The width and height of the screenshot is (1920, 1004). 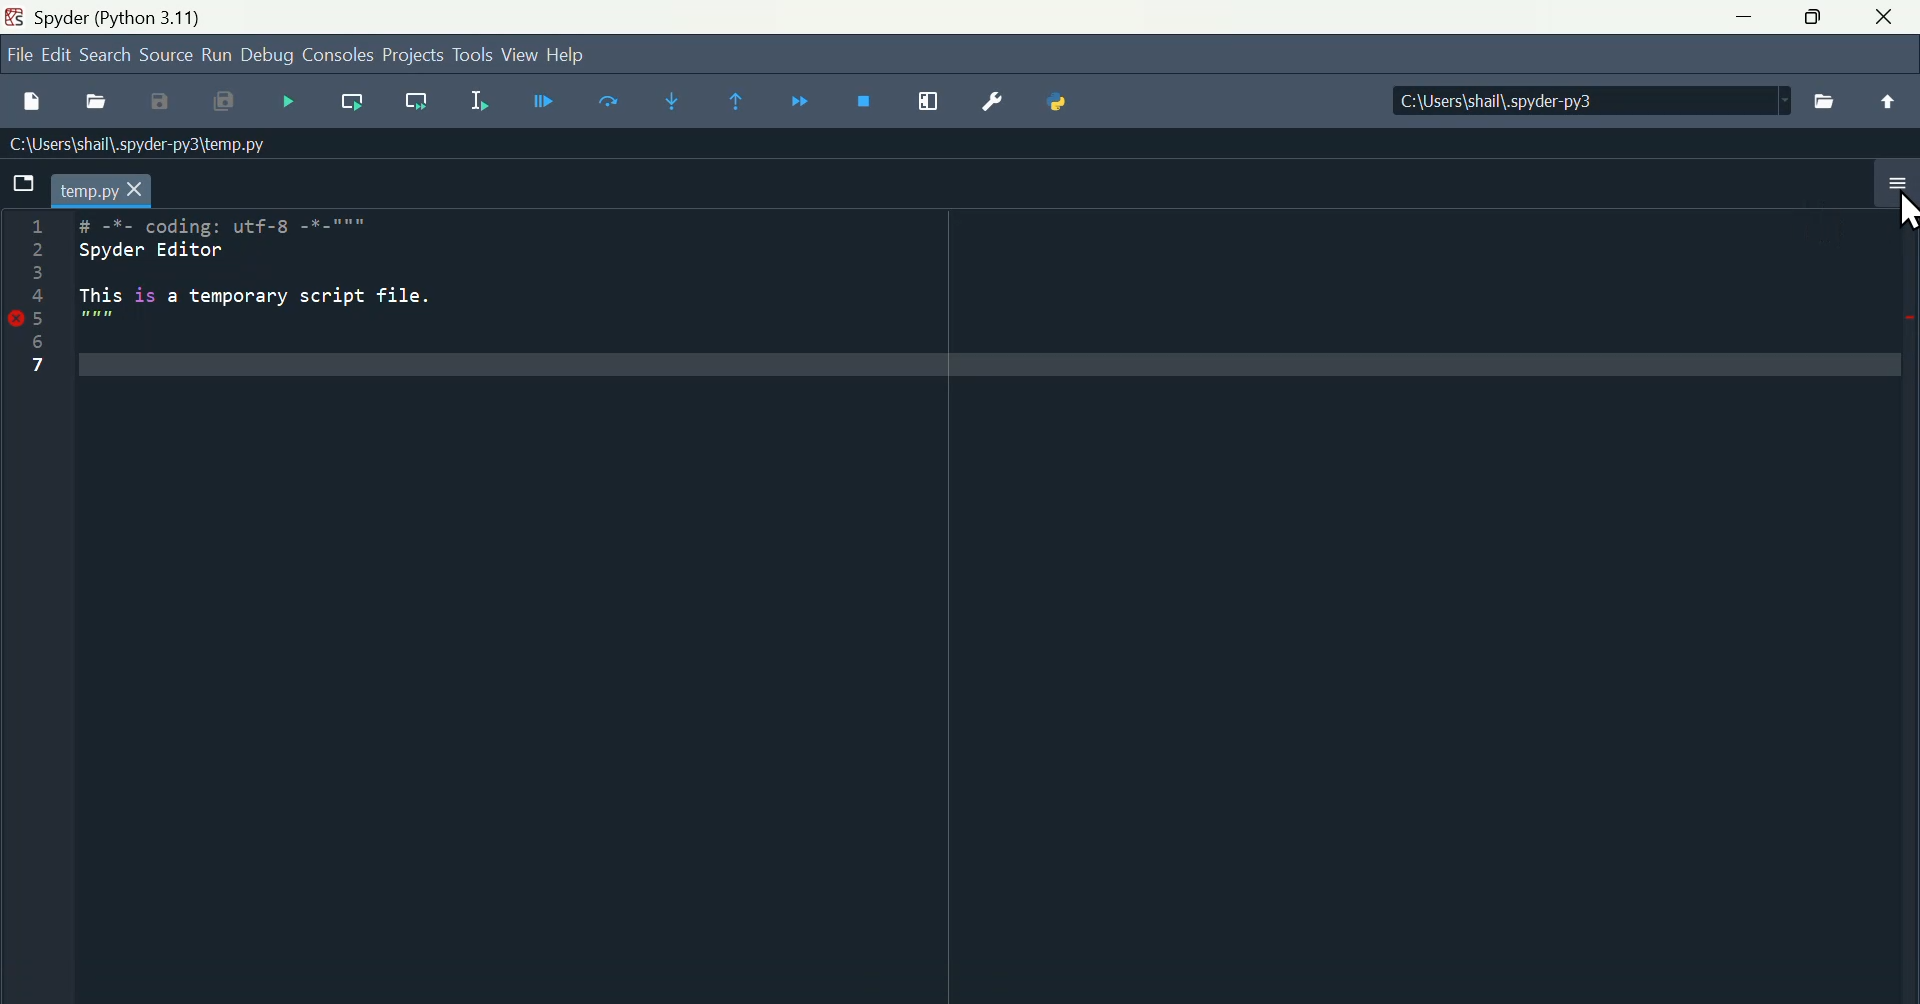 I want to click on # -*- coding: utf-8 -*-"""
Spyder Editor
This is a temporary script file., so click(x=273, y=292).